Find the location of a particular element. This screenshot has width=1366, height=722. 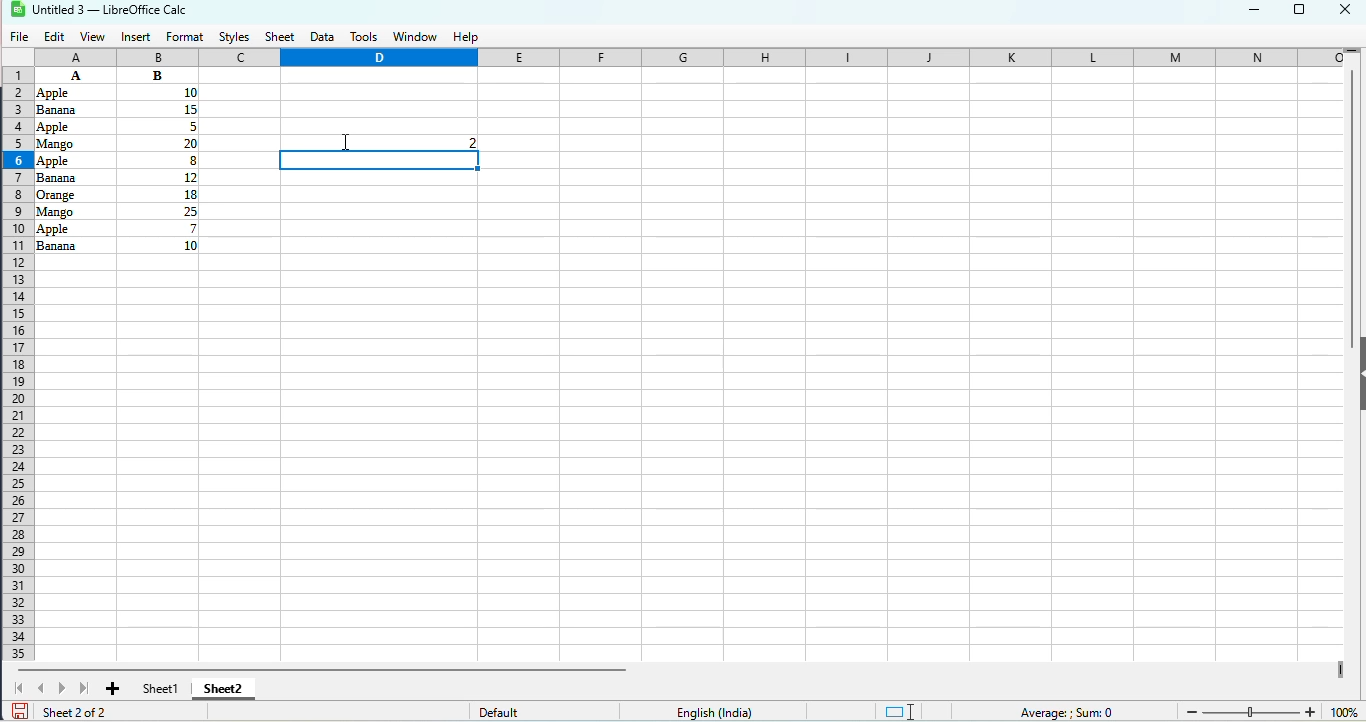

Zoom out is located at coordinates (1192, 711).